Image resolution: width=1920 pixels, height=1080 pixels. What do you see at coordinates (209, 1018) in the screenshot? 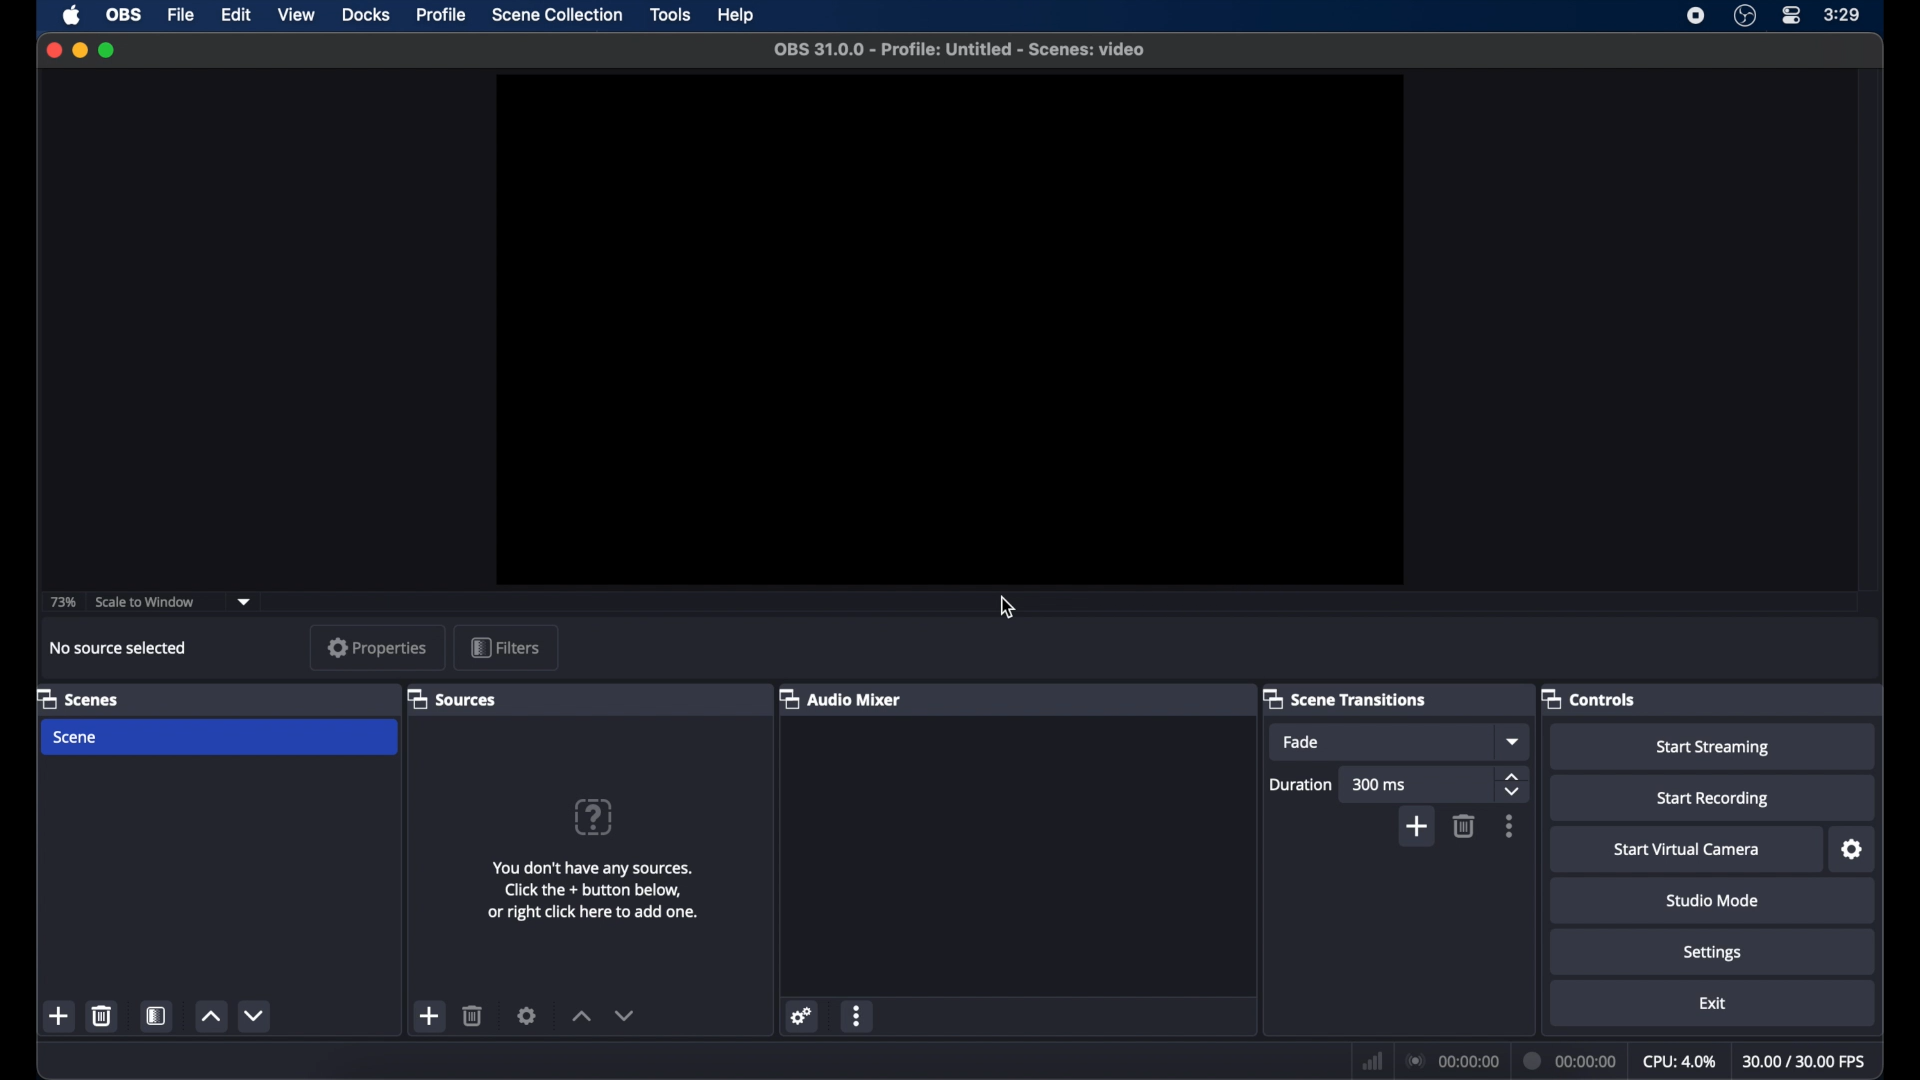
I see `increment` at bounding box center [209, 1018].